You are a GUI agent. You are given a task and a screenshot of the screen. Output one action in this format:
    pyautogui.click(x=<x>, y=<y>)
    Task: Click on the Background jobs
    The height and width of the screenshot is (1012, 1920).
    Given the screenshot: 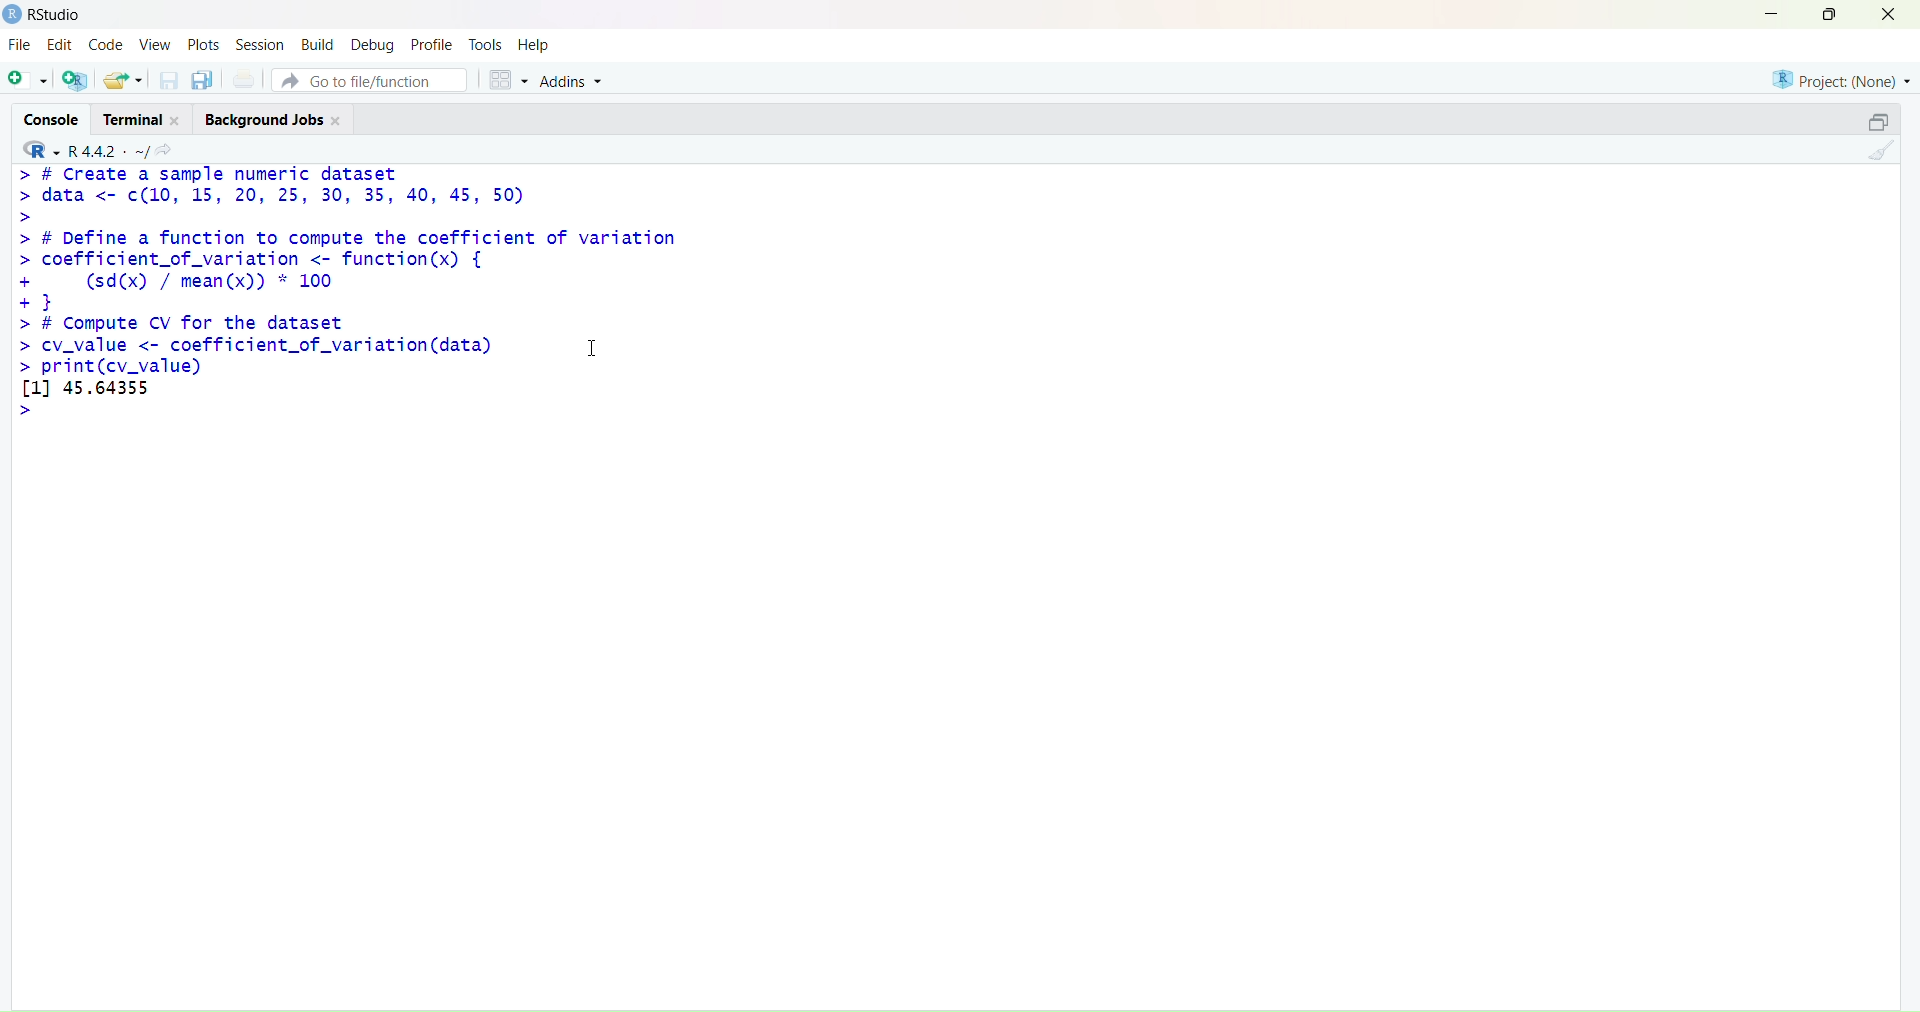 What is the action you would take?
    pyautogui.click(x=263, y=122)
    